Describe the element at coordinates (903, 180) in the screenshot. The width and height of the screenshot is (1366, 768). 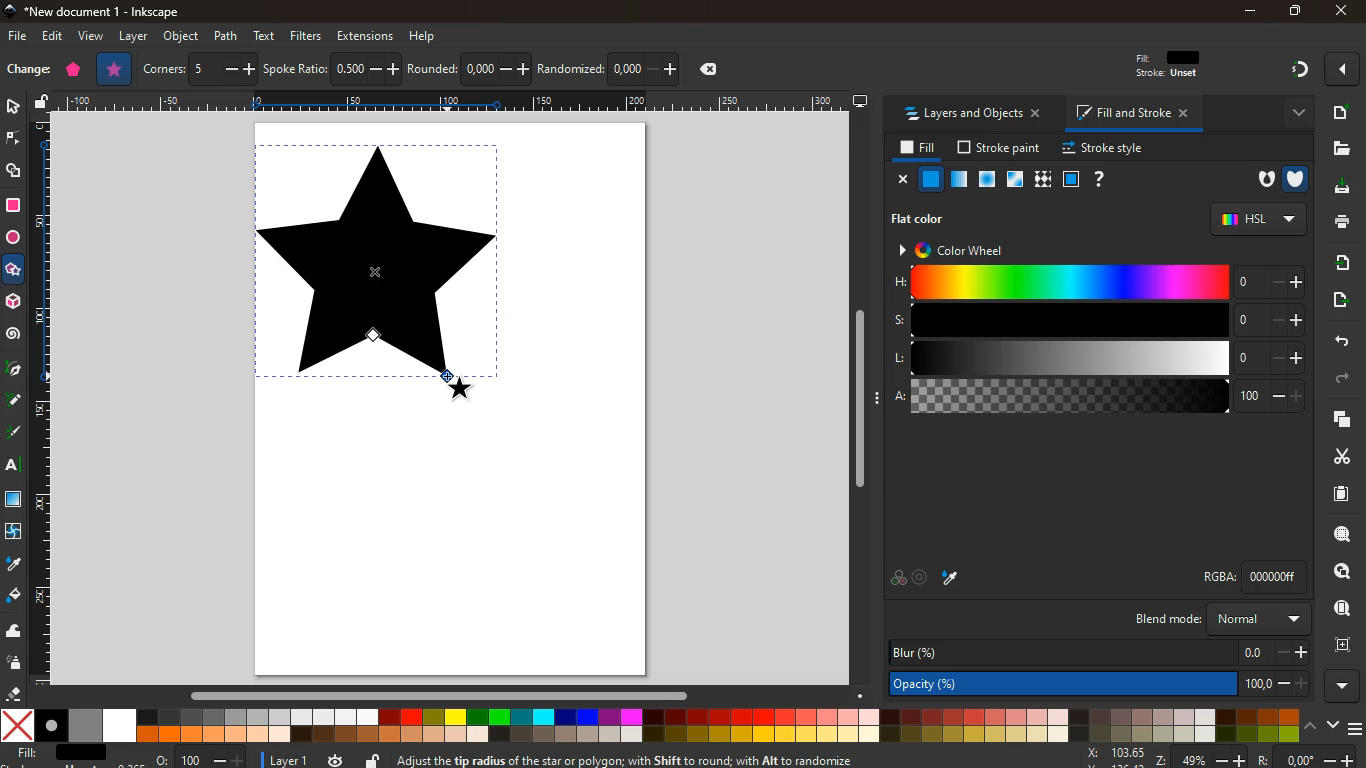
I see `close` at that location.